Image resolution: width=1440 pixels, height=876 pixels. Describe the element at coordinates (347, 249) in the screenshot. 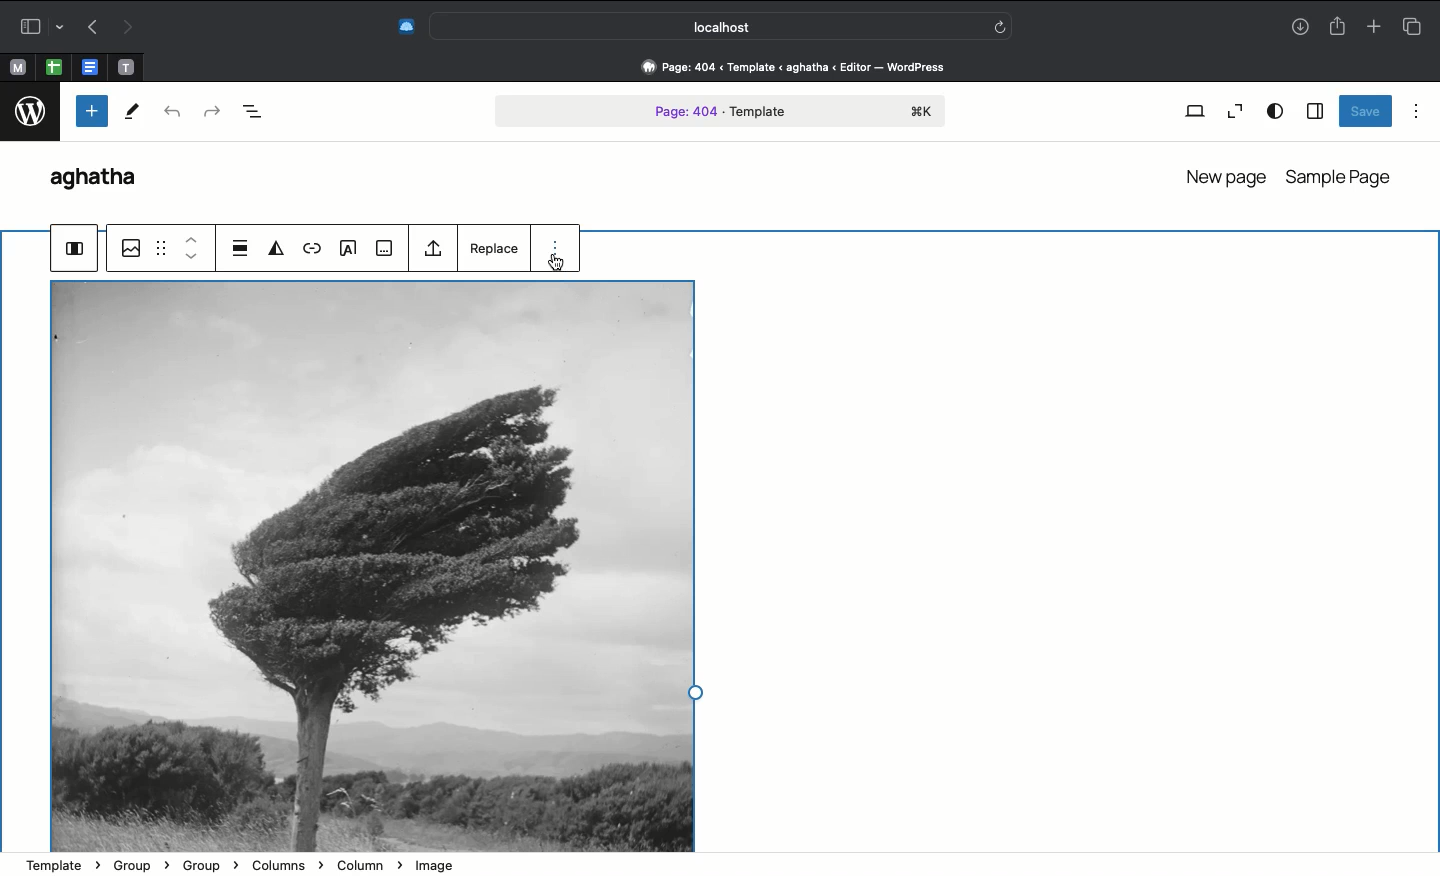

I see `Text on image` at that location.